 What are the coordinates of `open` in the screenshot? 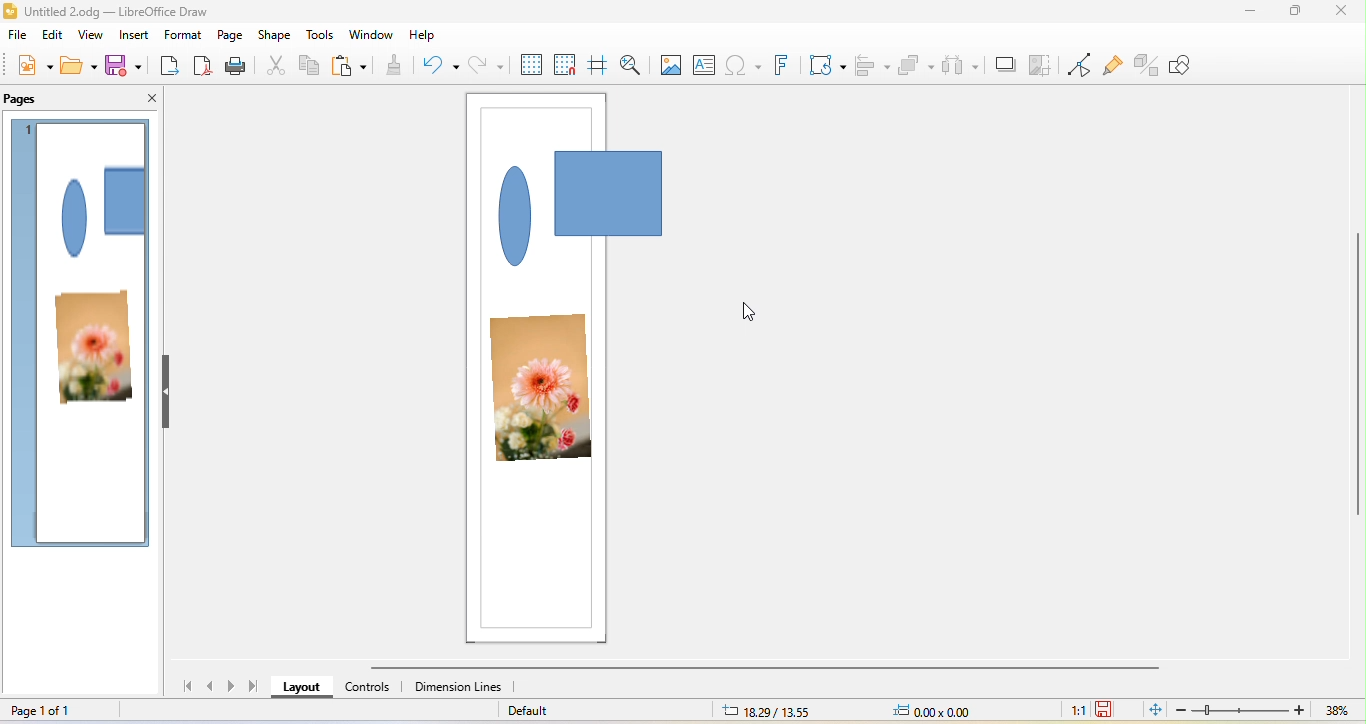 It's located at (79, 68).